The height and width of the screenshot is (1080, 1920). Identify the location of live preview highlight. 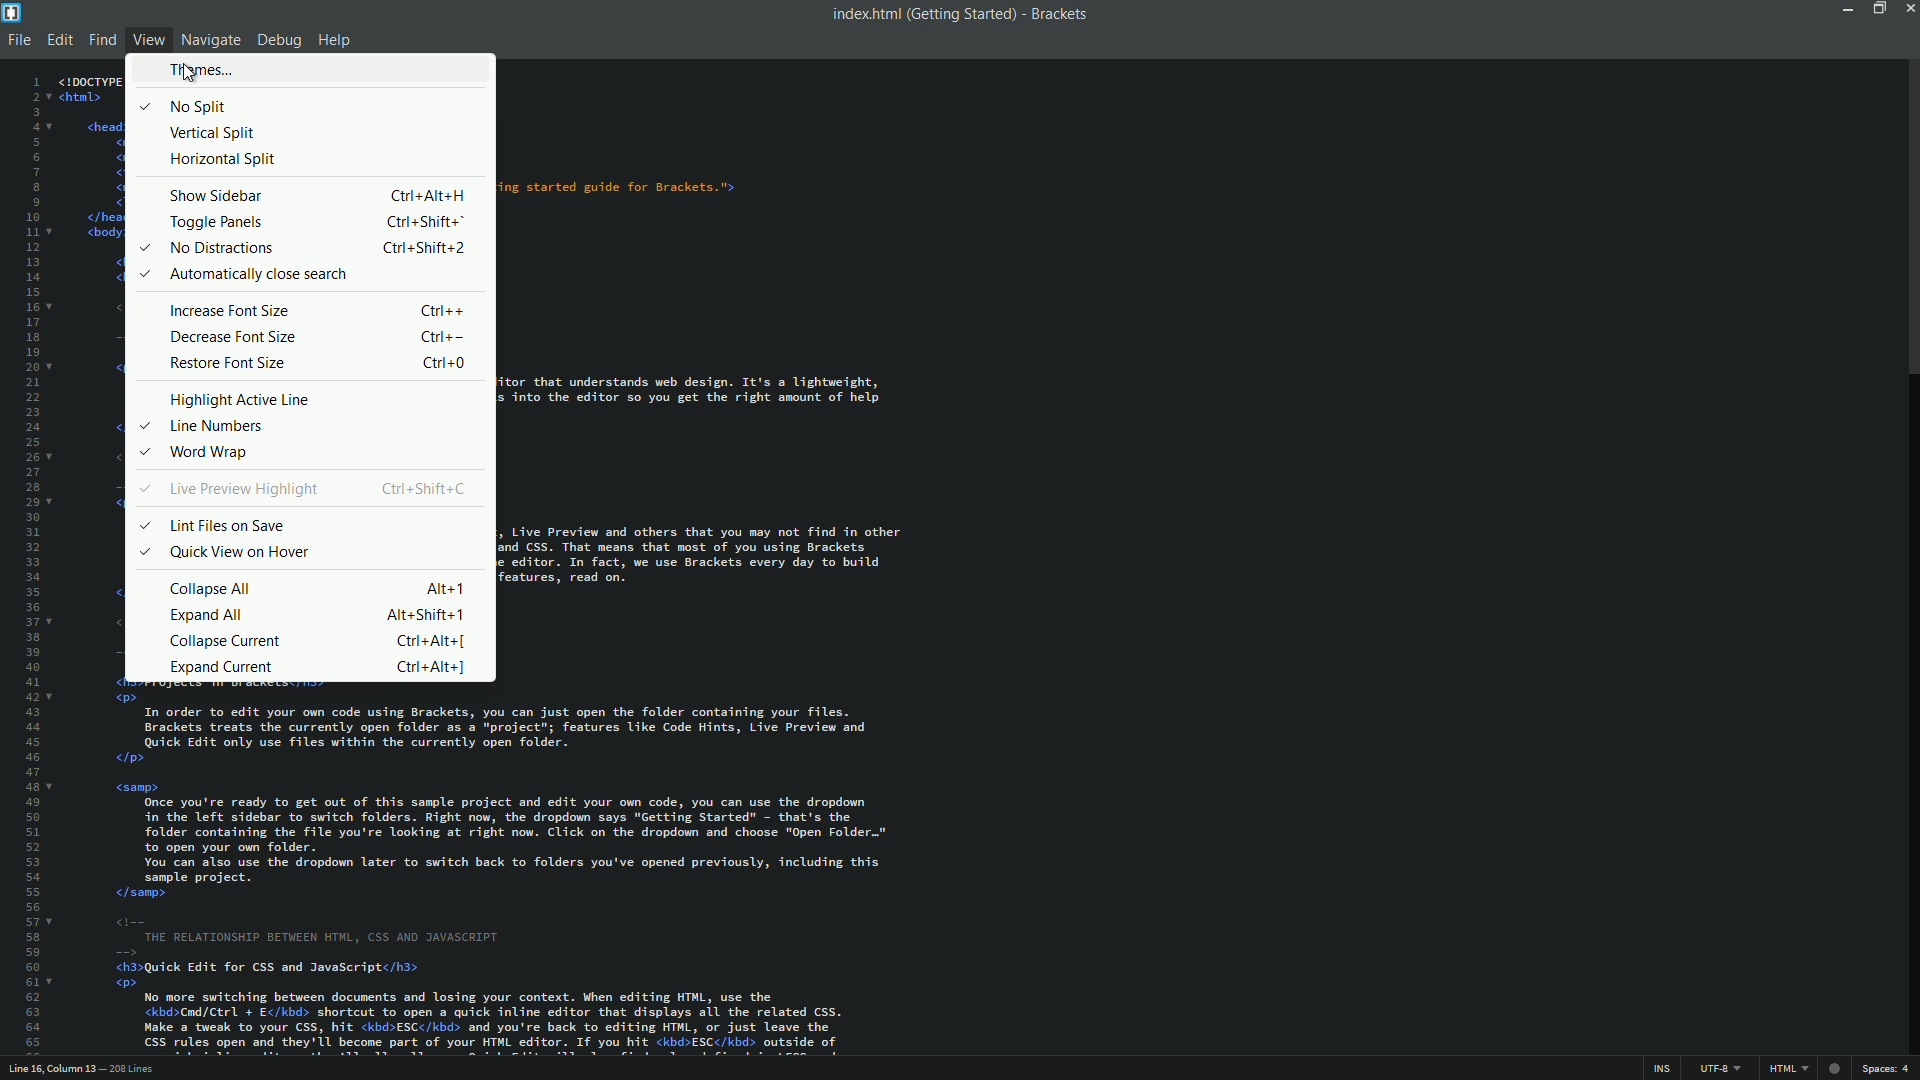
(243, 490).